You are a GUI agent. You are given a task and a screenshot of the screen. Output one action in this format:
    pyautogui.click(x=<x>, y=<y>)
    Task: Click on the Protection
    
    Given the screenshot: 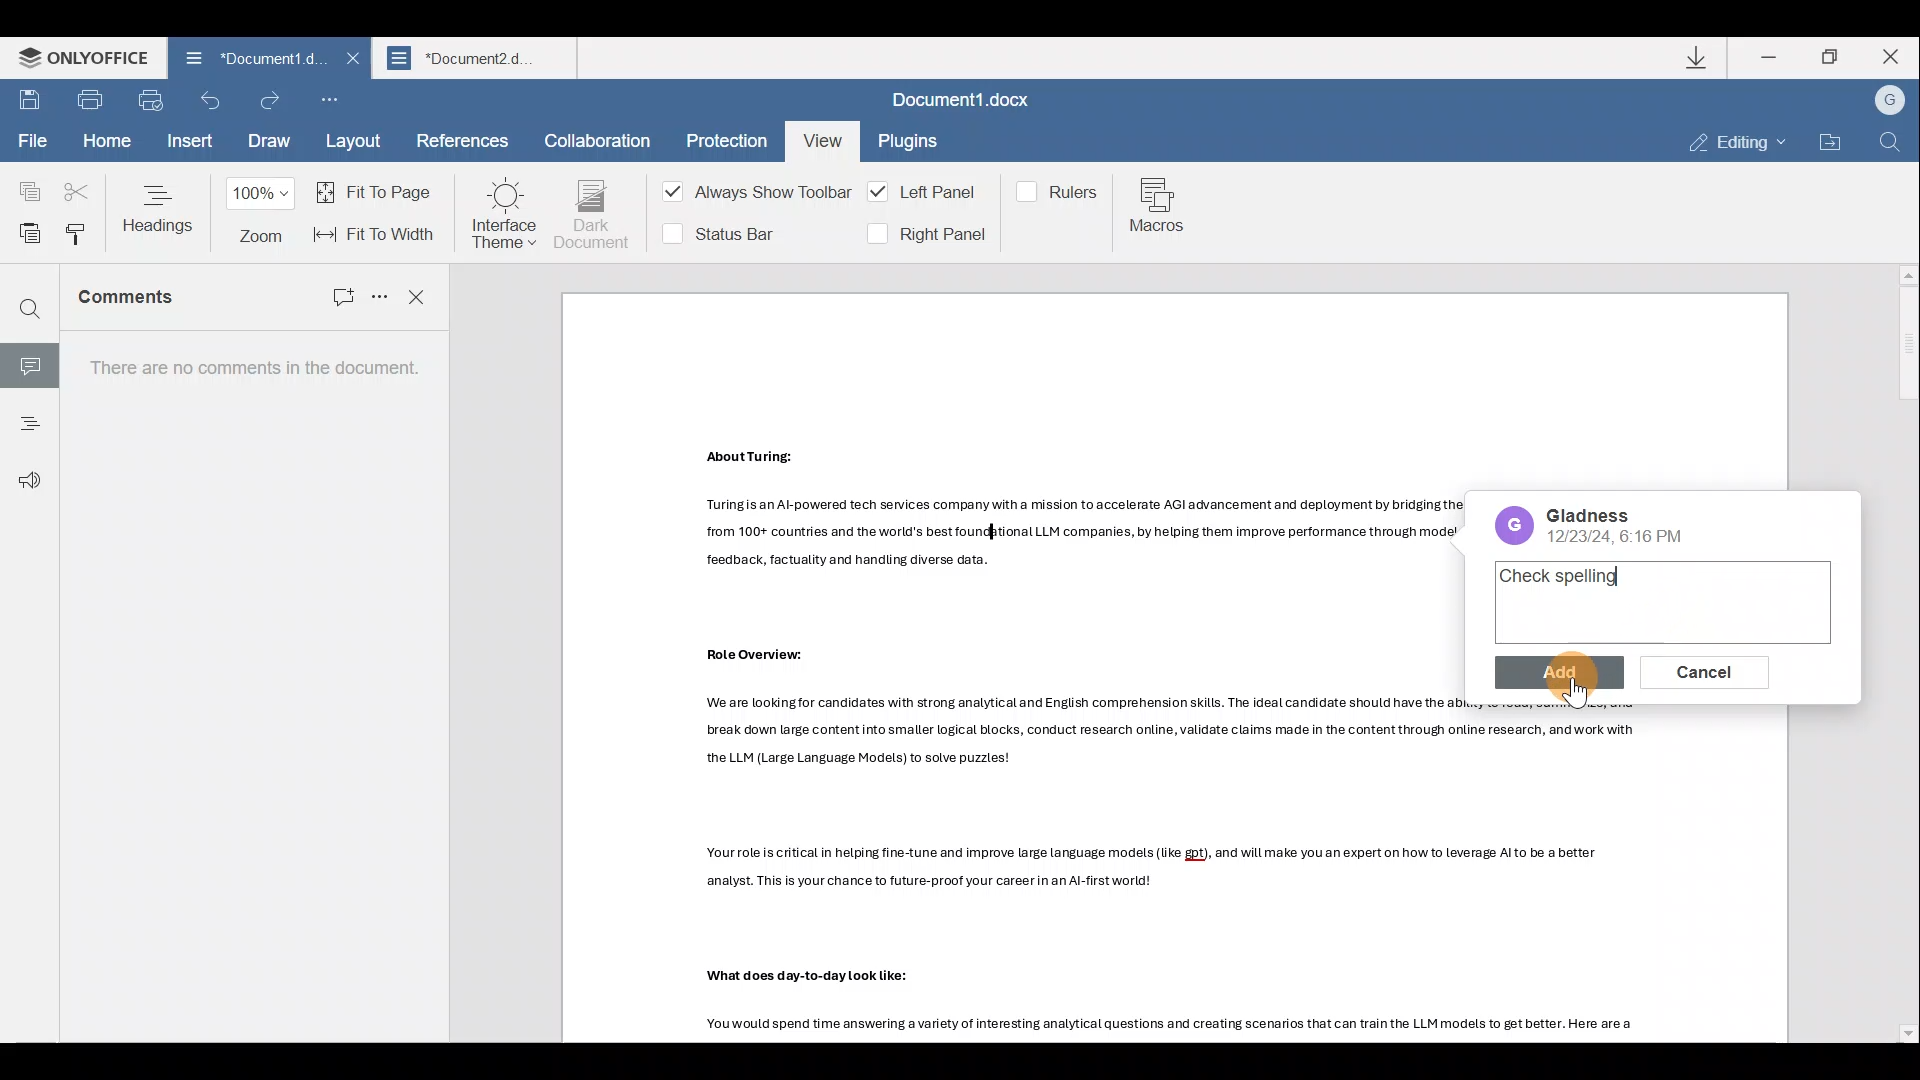 What is the action you would take?
    pyautogui.click(x=721, y=137)
    